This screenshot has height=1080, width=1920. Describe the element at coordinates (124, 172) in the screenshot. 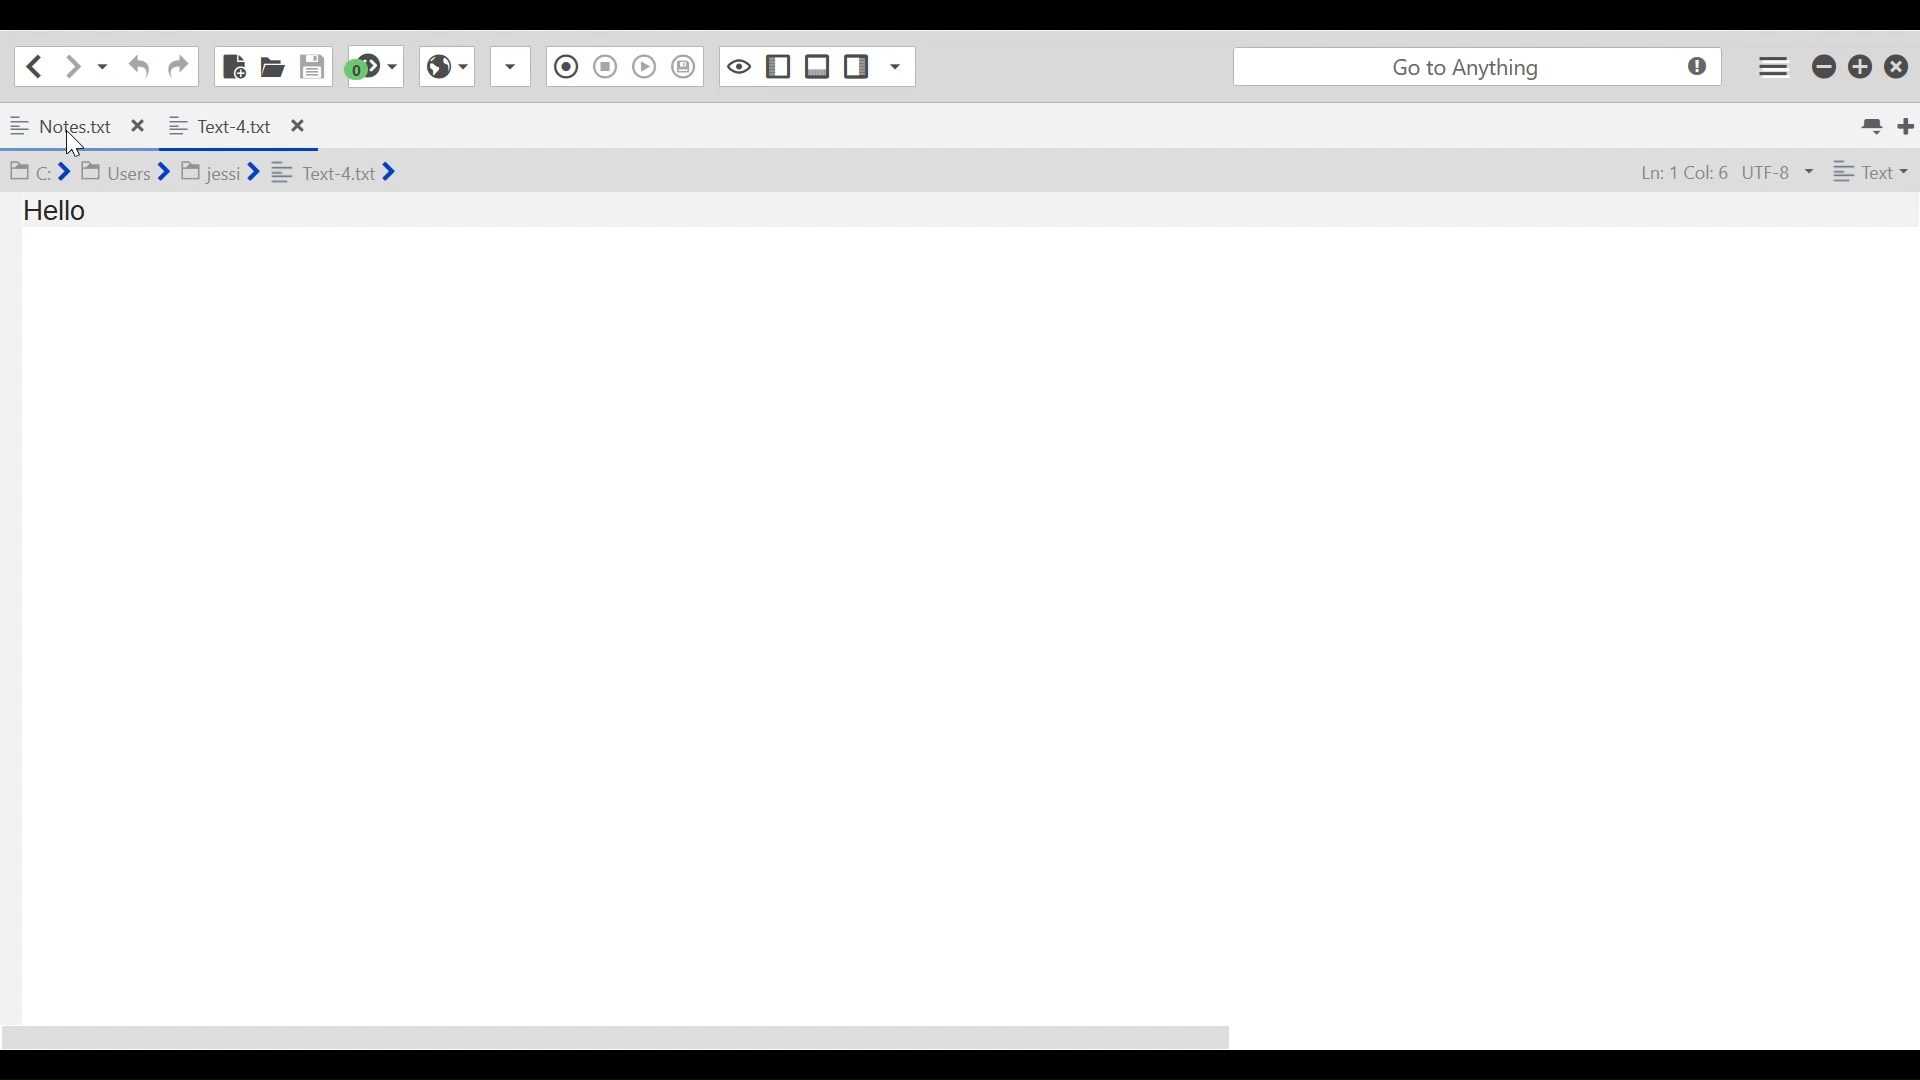

I see `users` at that location.